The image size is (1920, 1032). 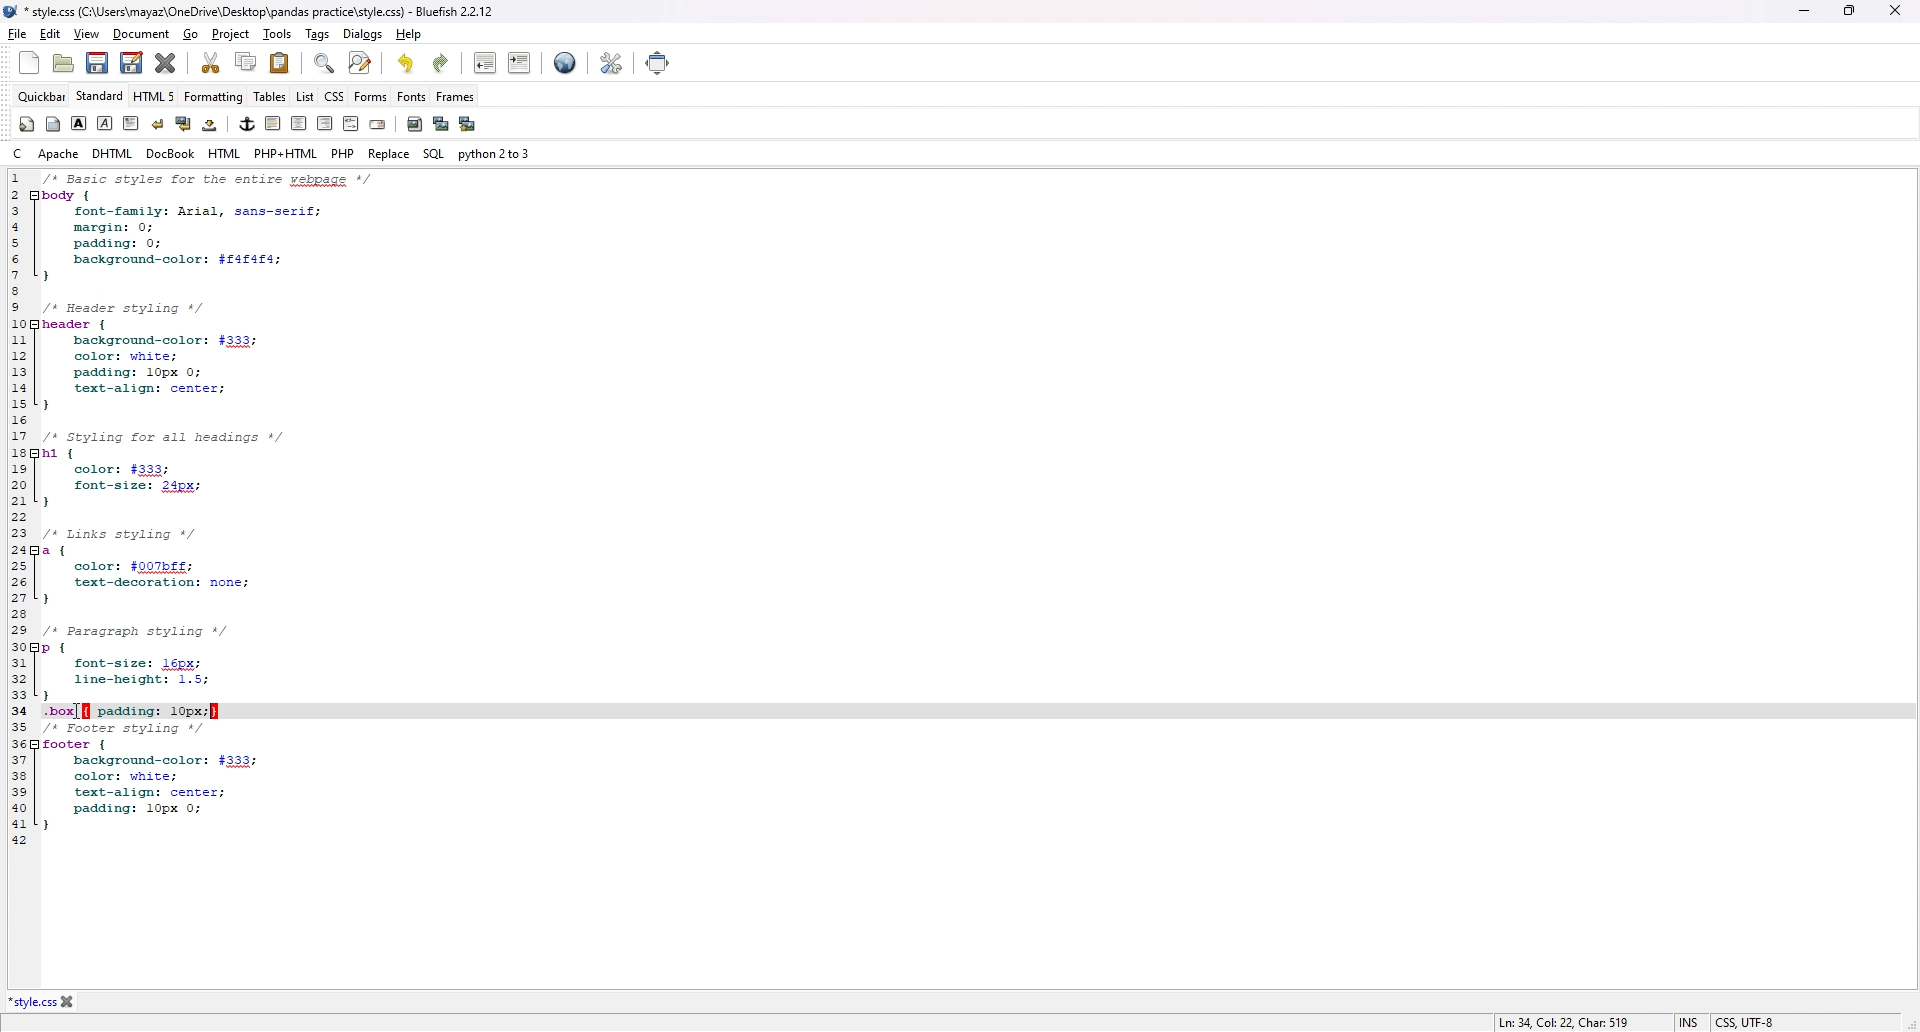 I want to click on formatting, so click(x=214, y=97).